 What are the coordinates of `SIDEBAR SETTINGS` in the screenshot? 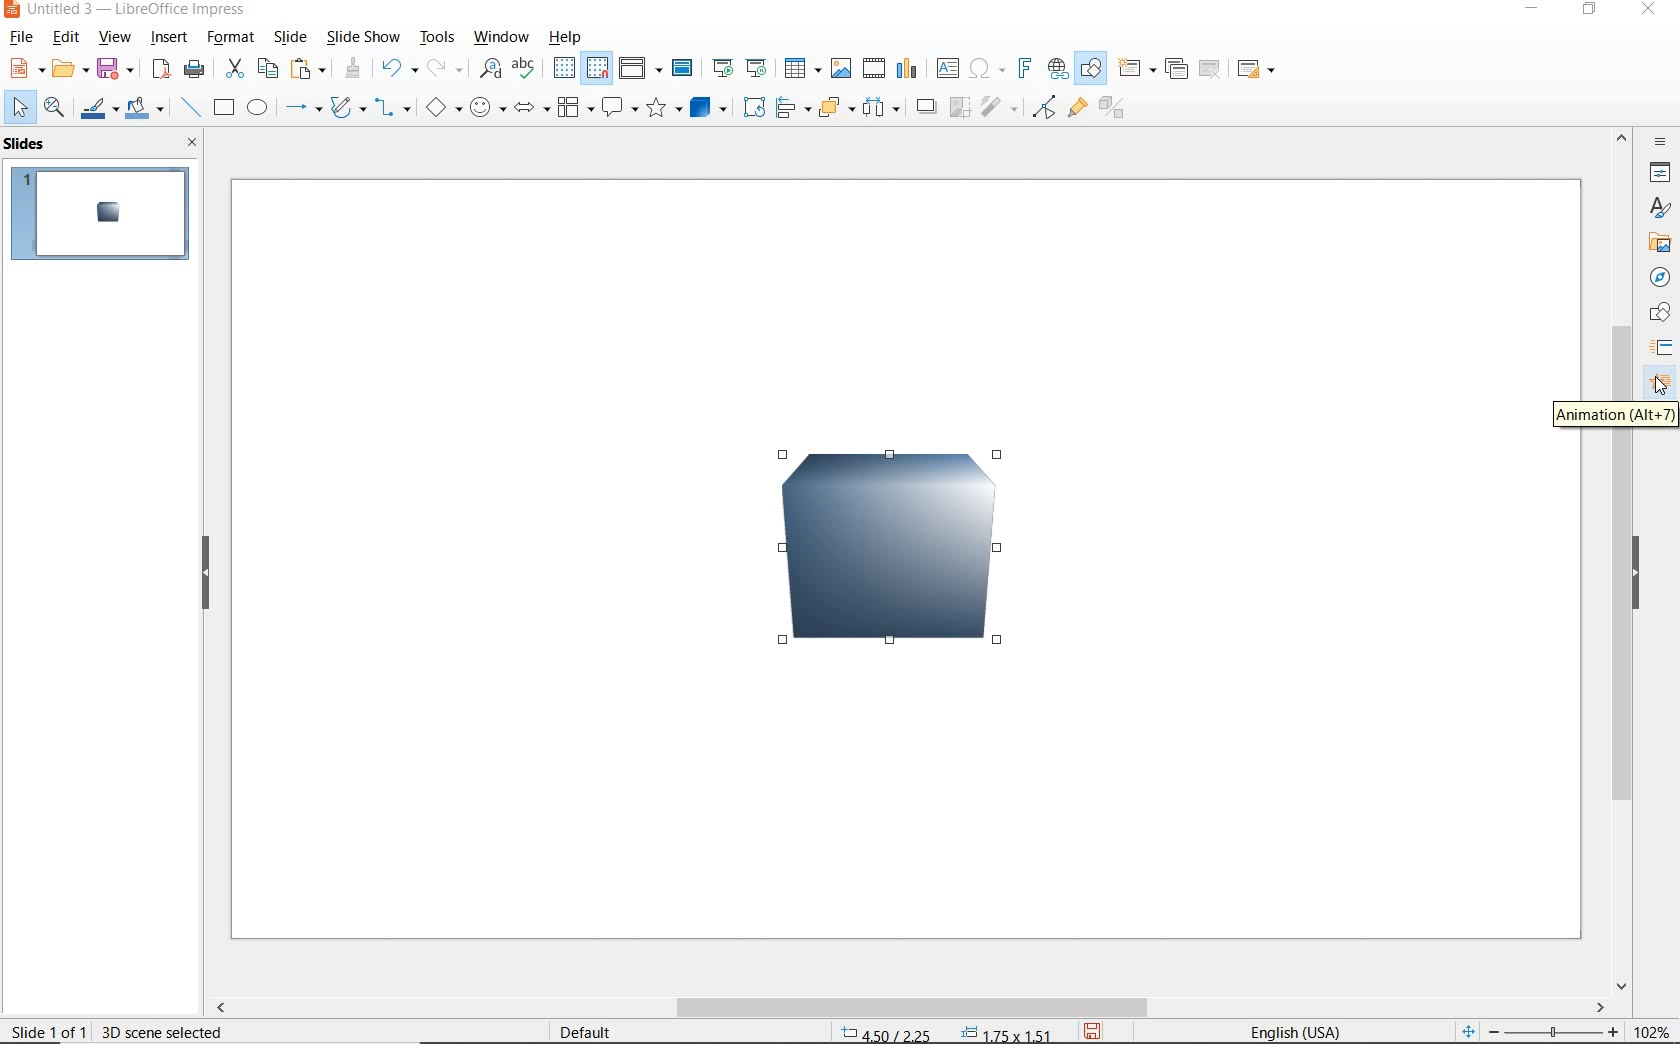 It's located at (1661, 145).